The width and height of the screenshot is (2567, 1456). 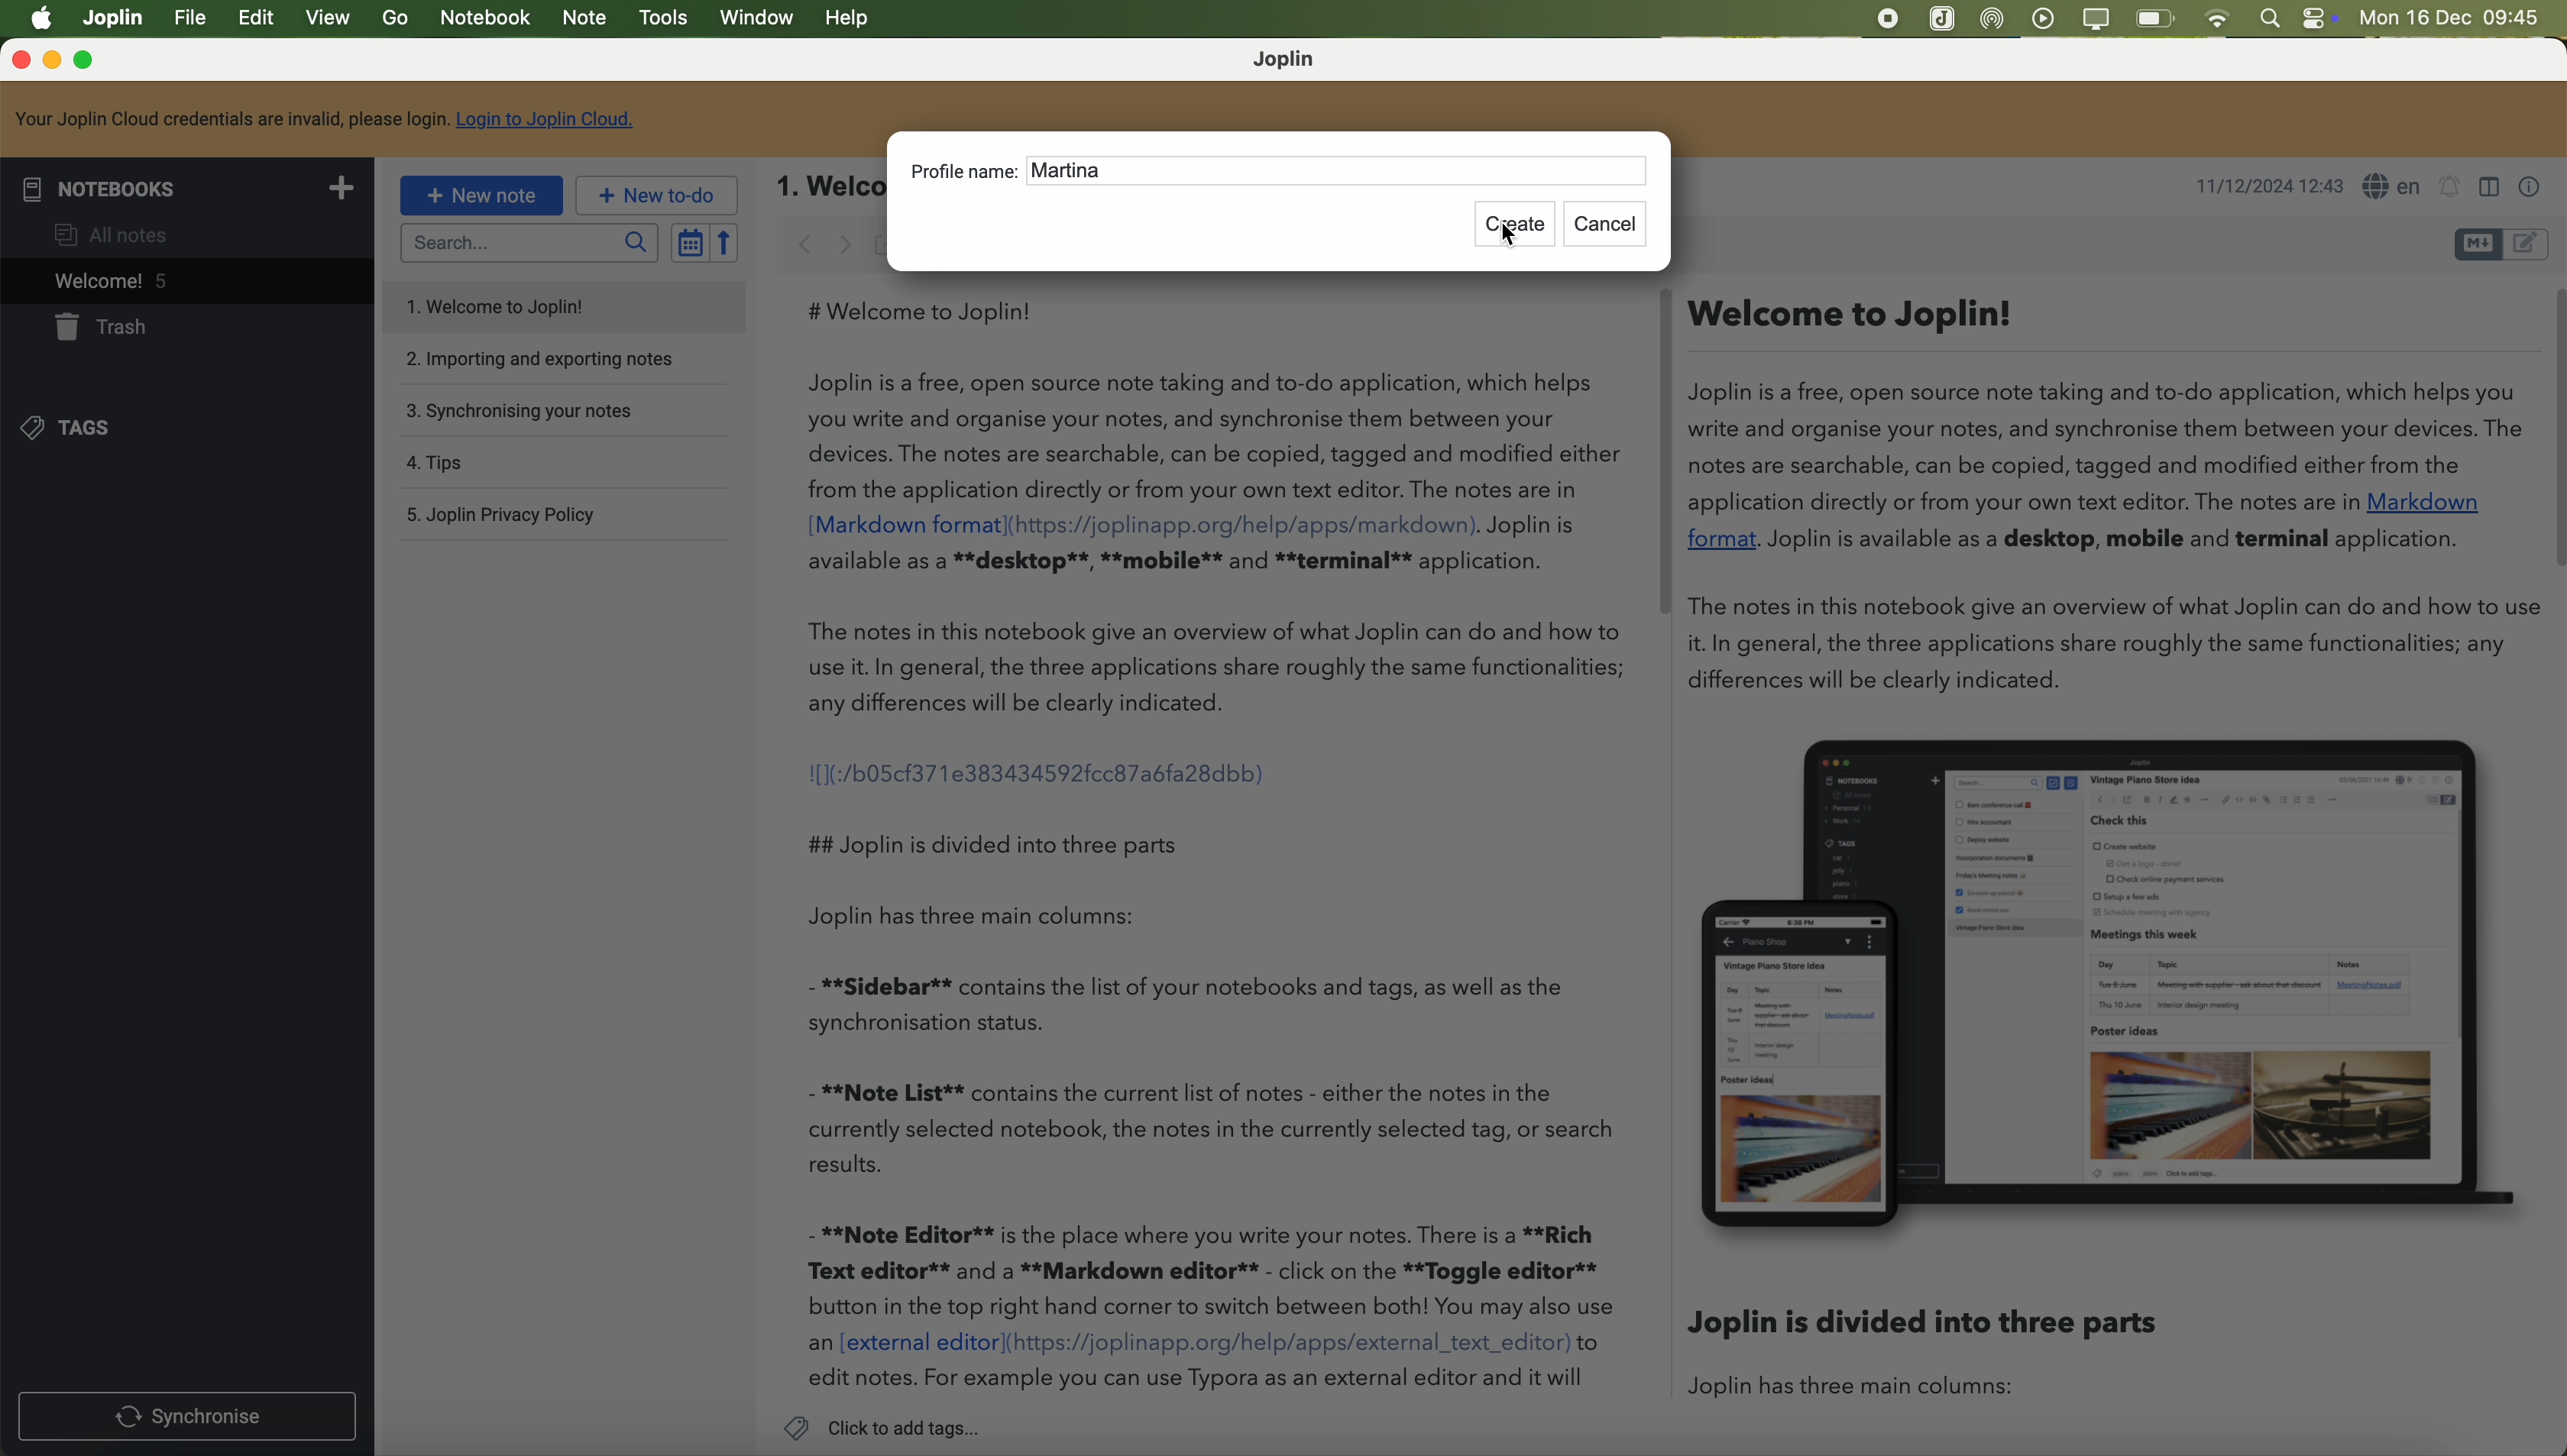 I want to click on tools, so click(x=662, y=19).